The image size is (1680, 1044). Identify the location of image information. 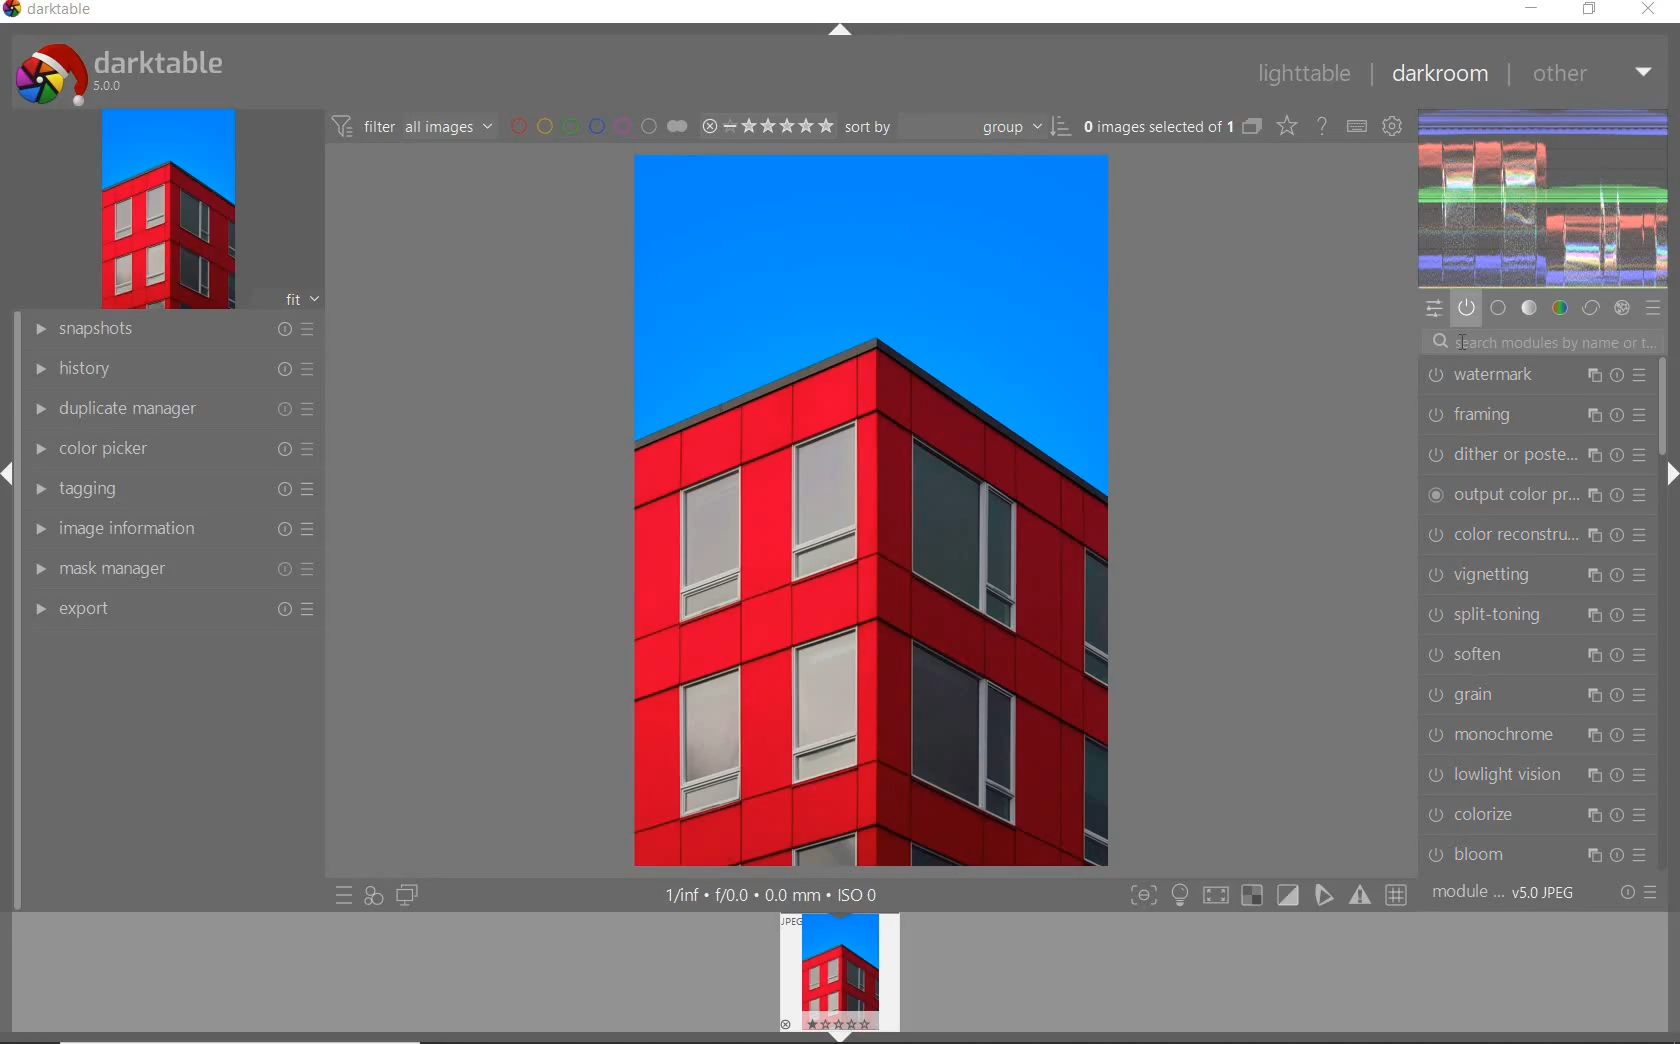
(171, 530).